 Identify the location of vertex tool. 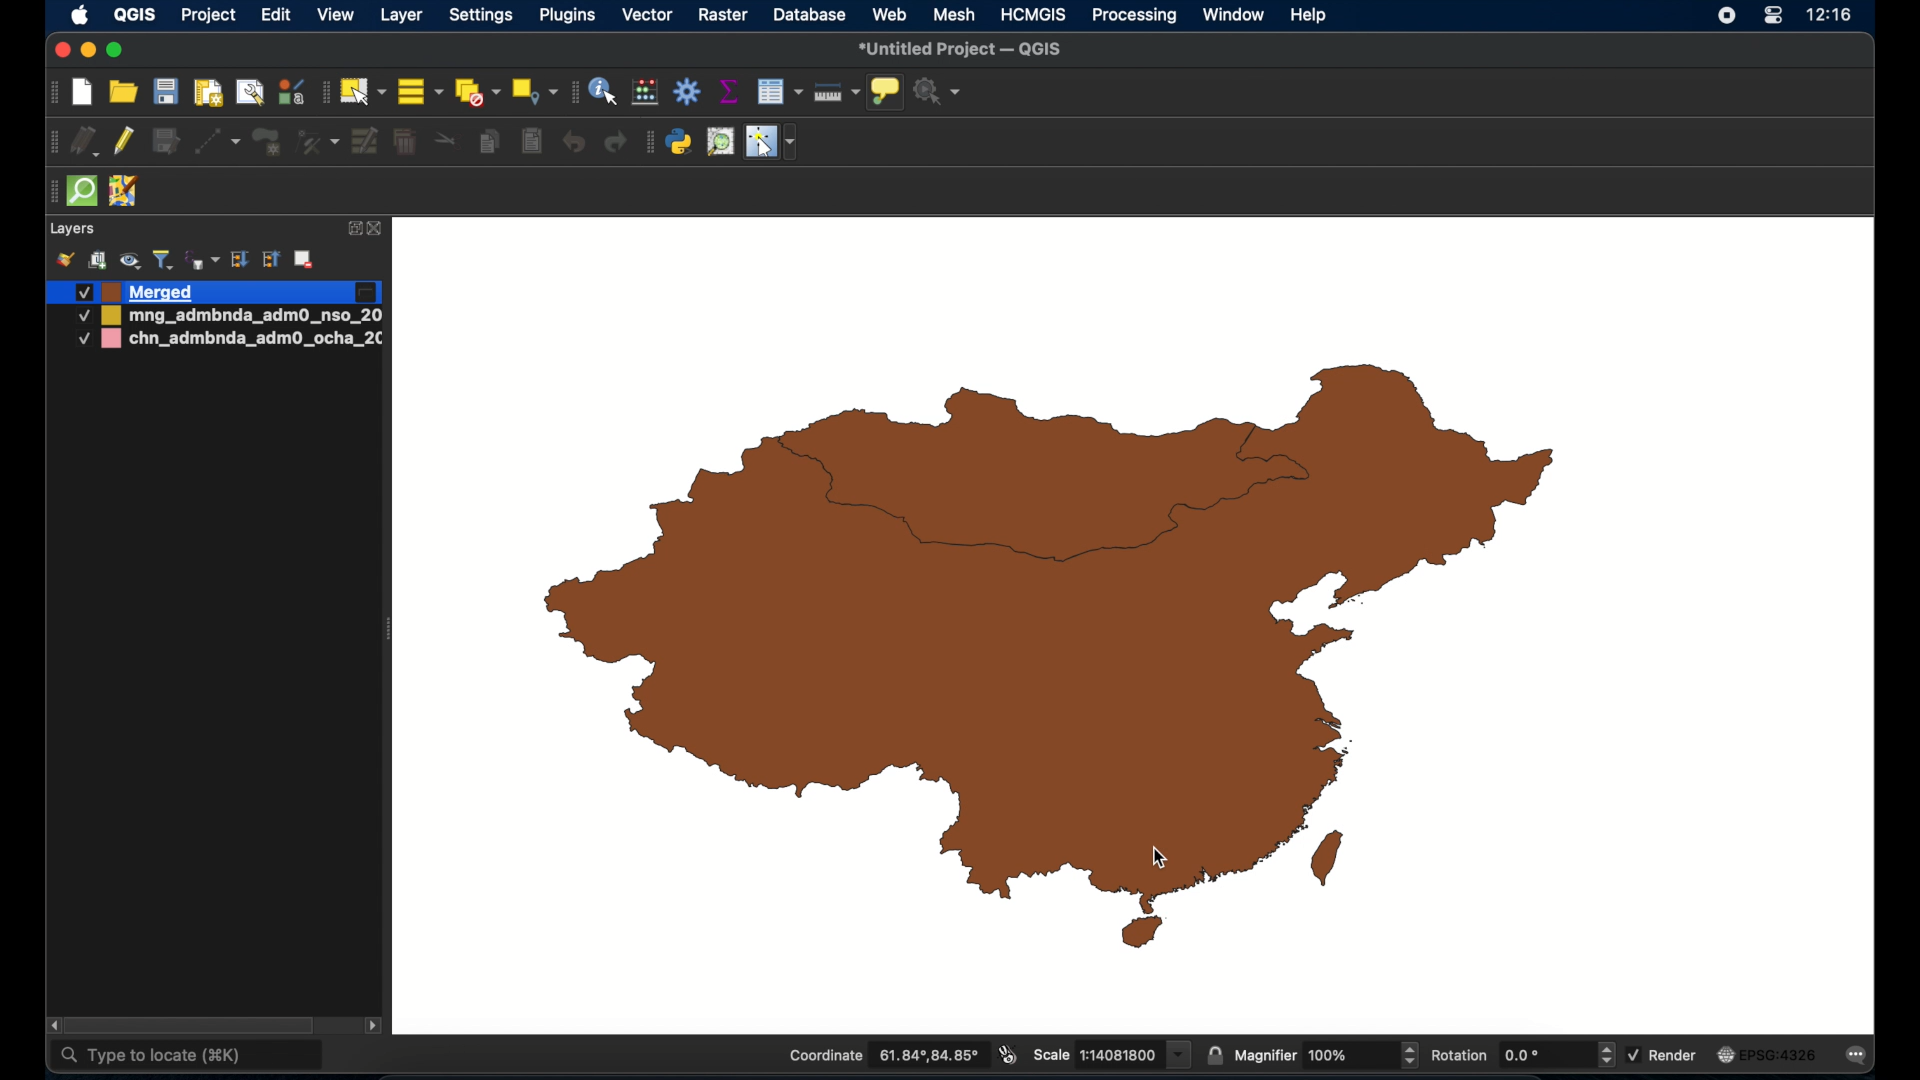
(317, 140).